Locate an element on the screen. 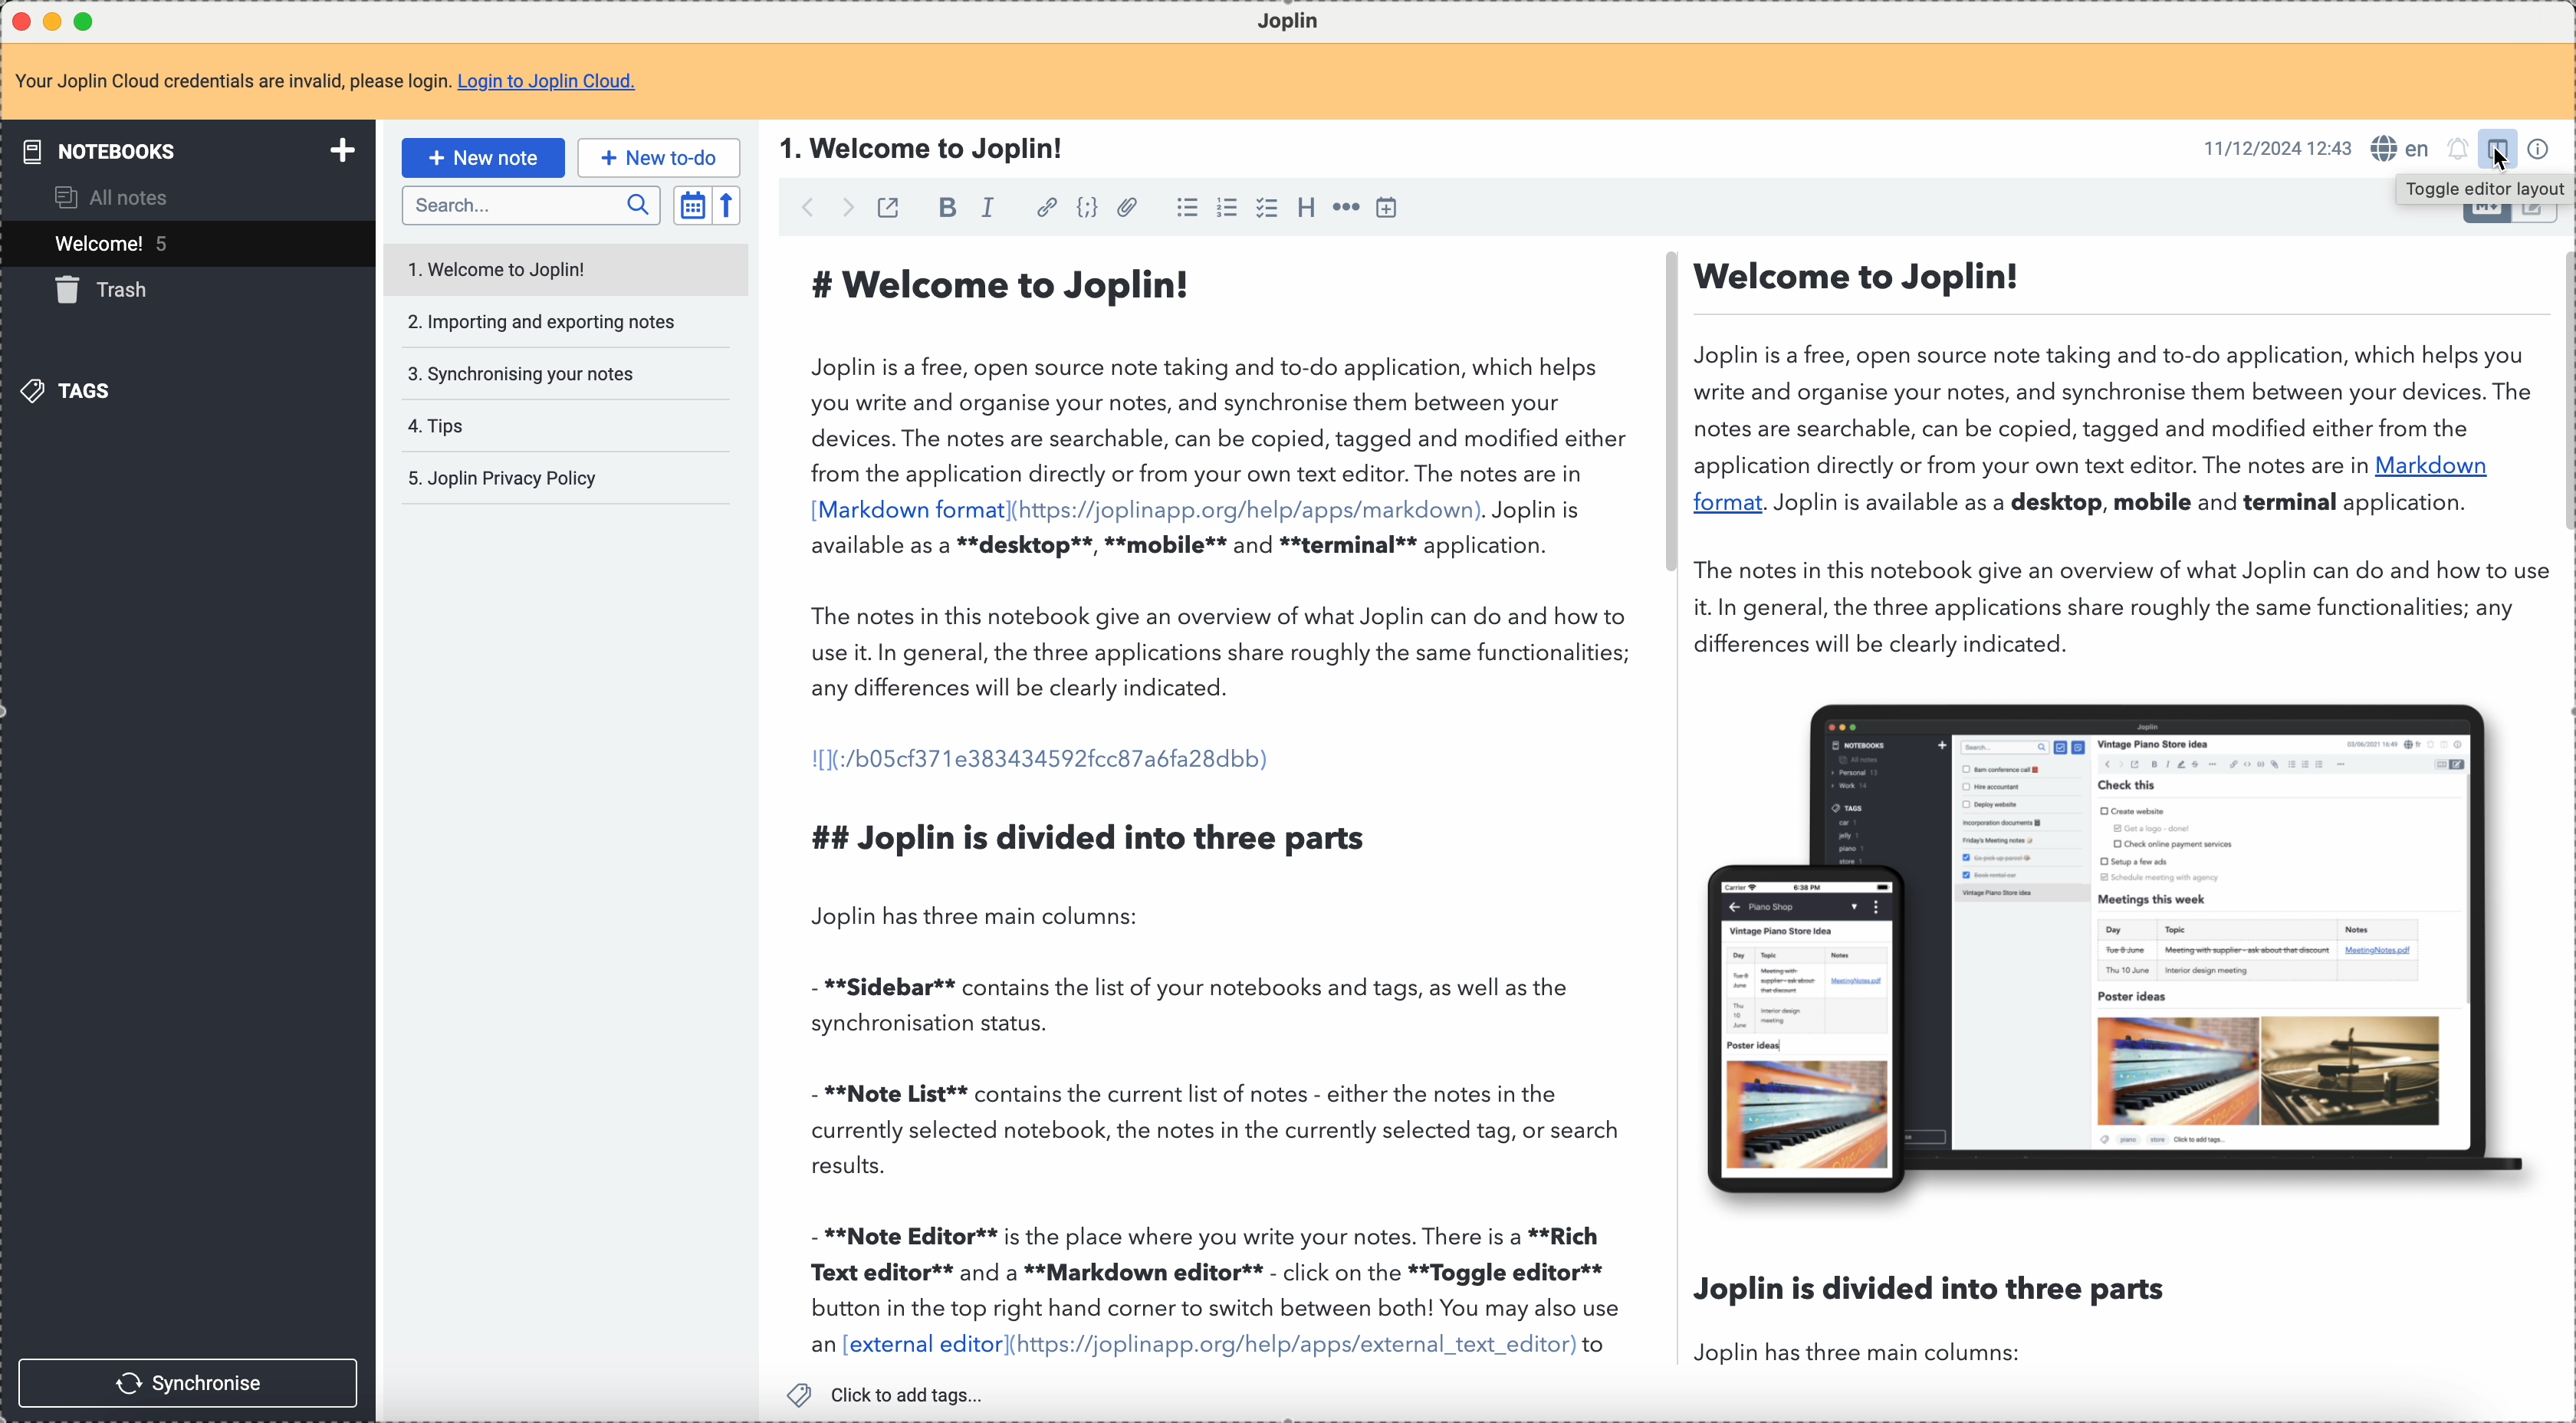 This screenshot has width=2576, height=1423. Joplin has three main columns: is located at coordinates (1875, 1354).